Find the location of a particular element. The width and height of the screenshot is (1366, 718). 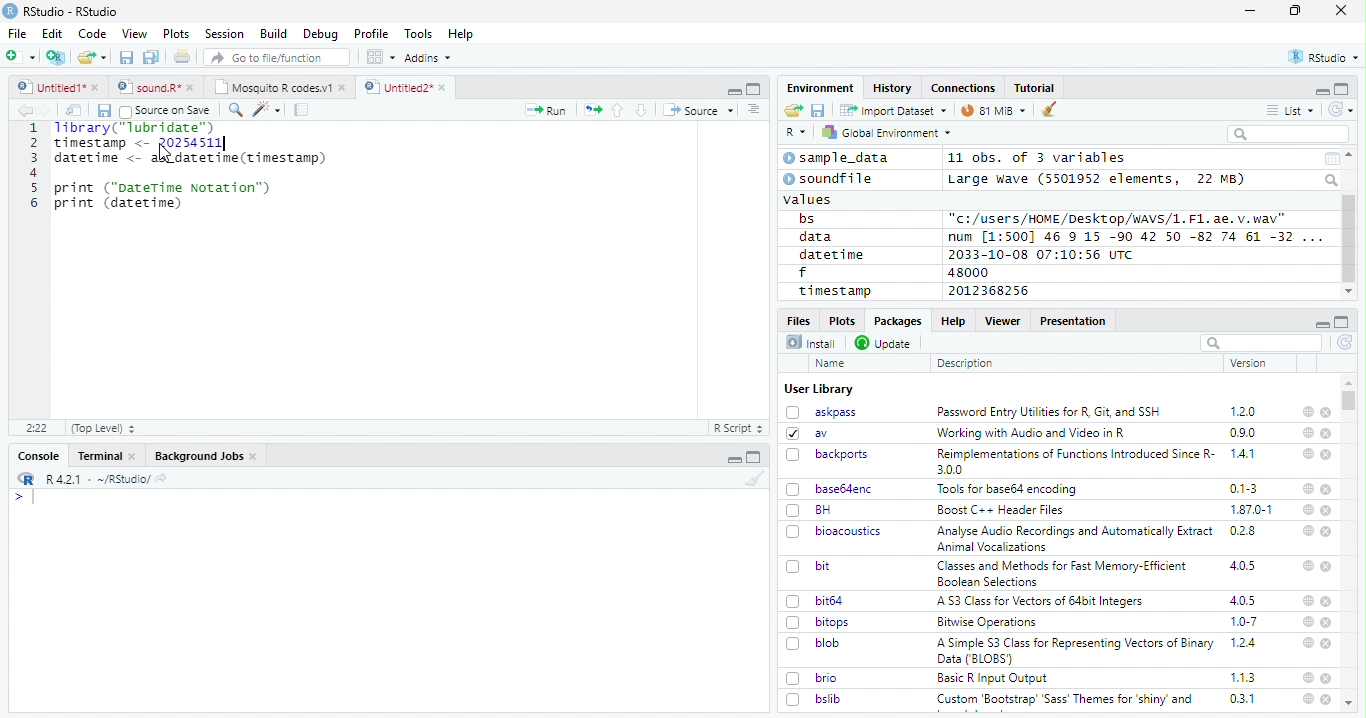

bs is located at coordinates (807, 219).